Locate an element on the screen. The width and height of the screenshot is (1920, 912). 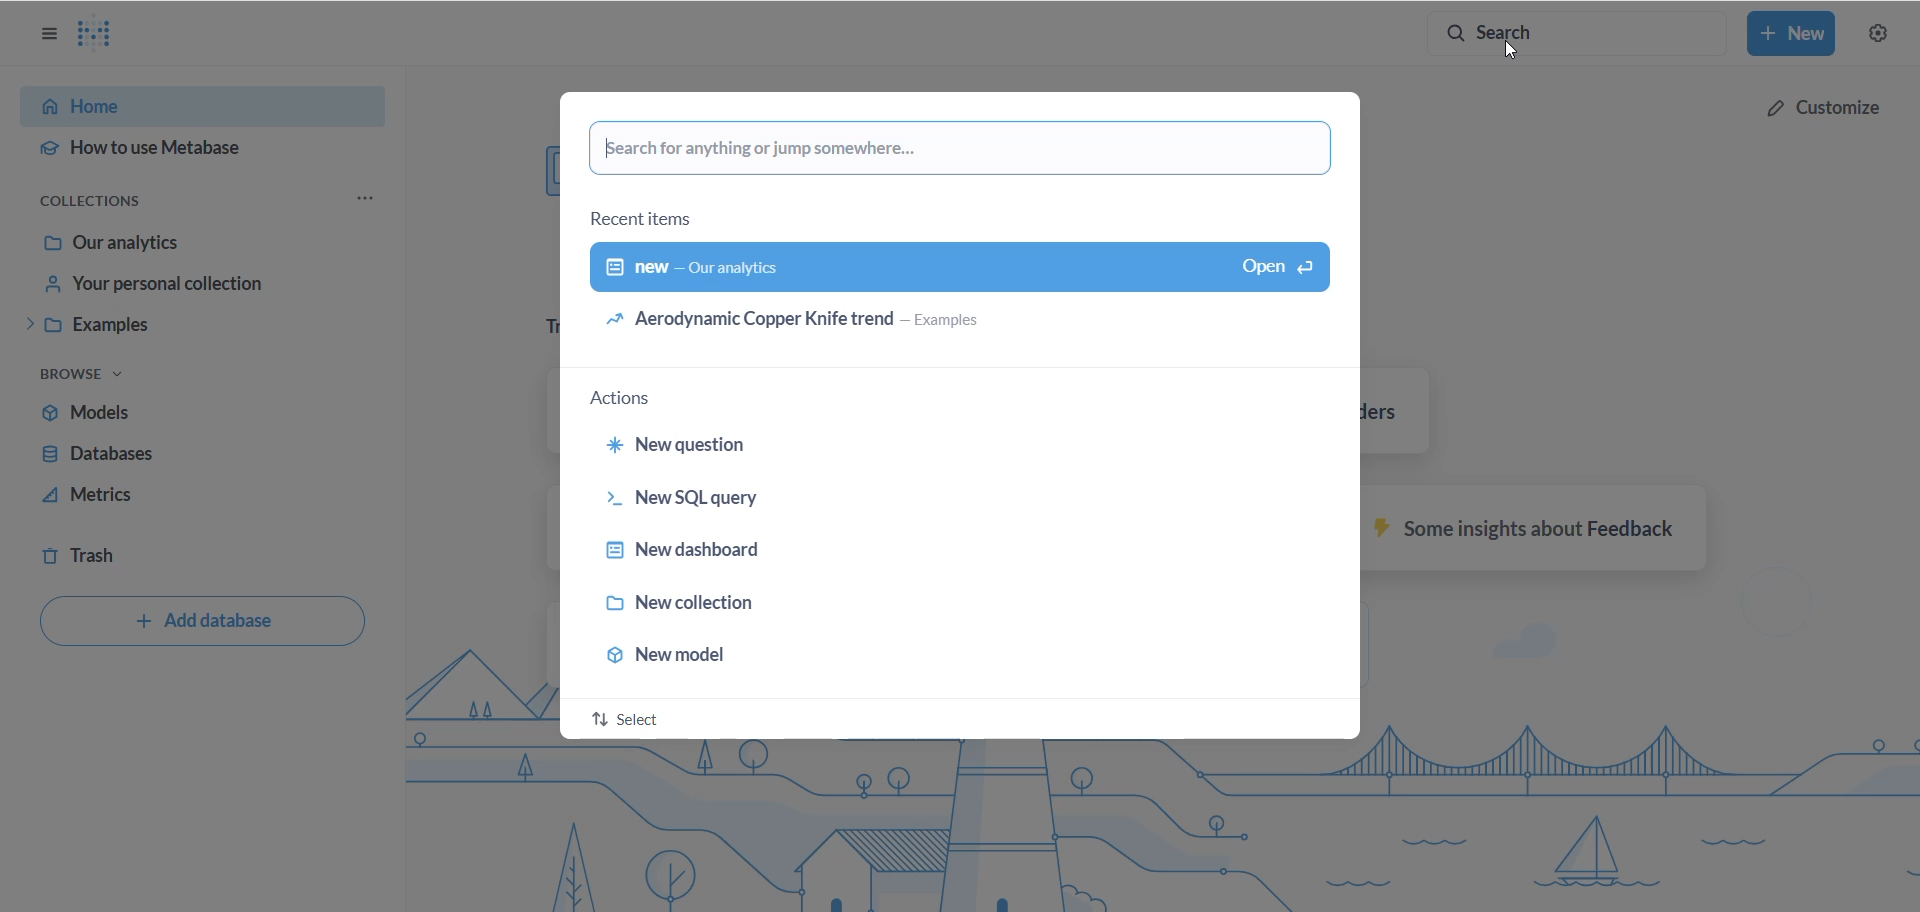
metrics is located at coordinates (124, 497).